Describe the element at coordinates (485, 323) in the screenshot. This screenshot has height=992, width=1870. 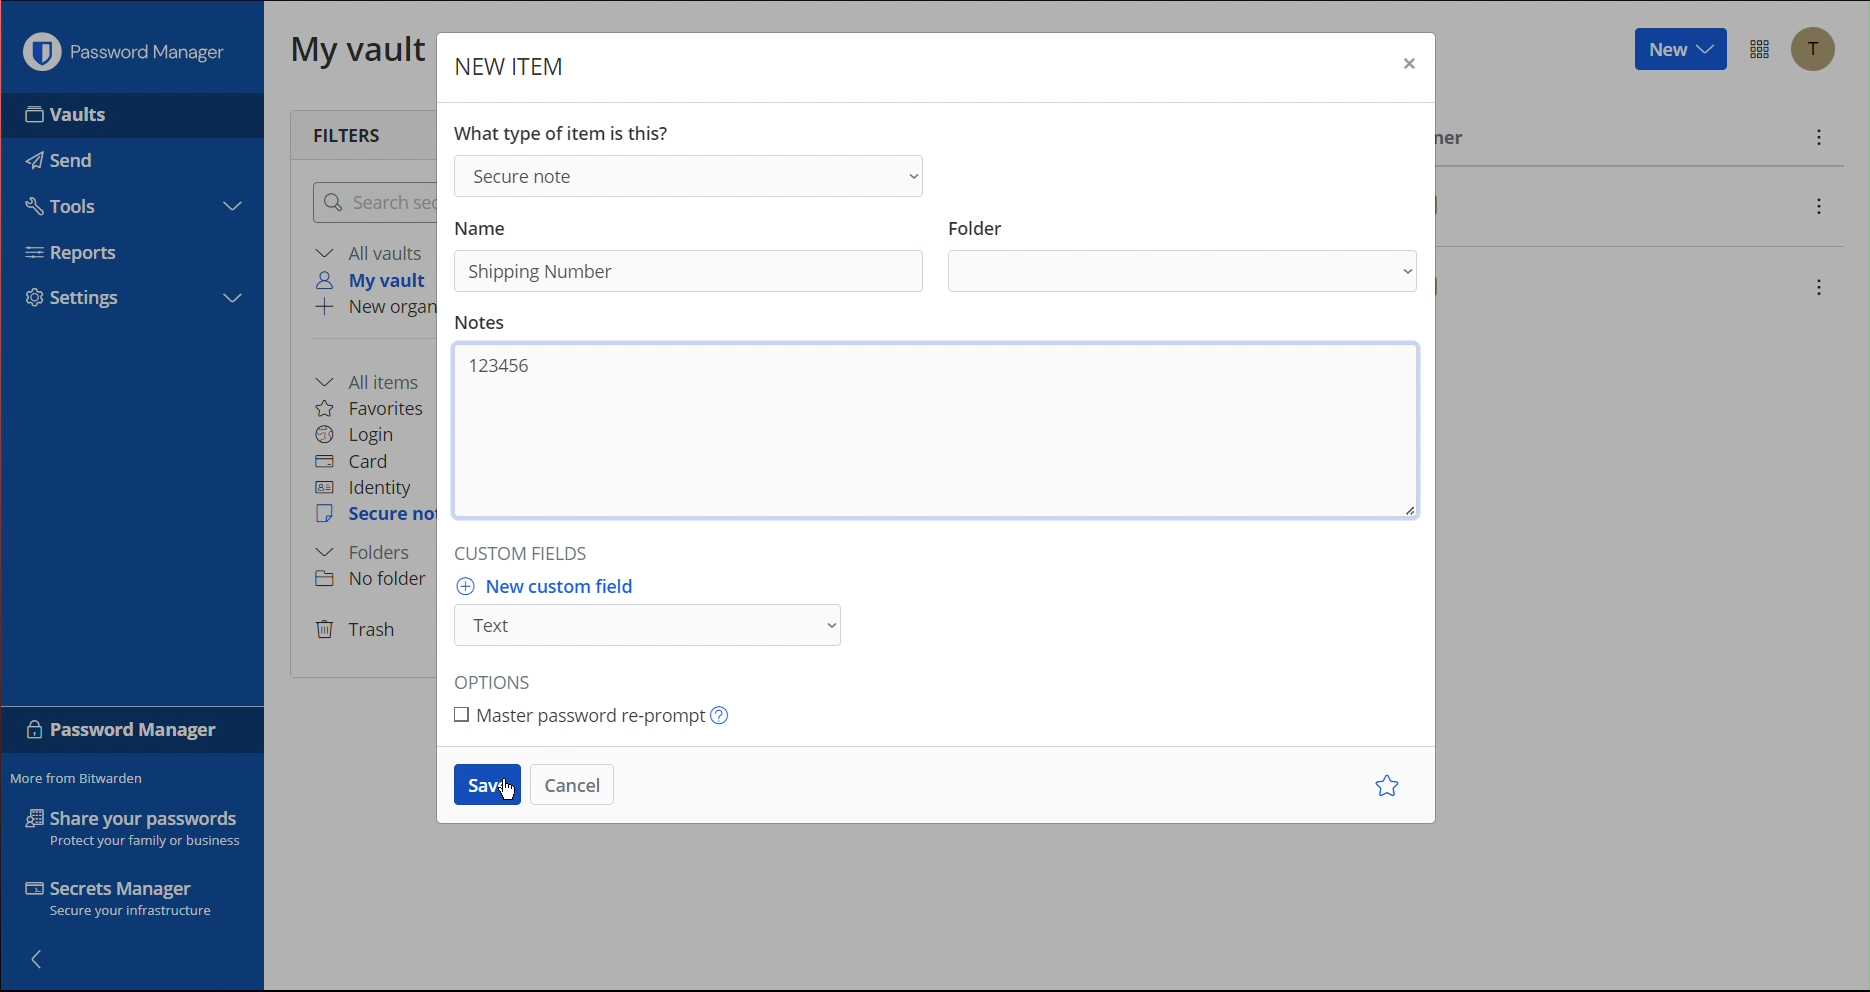
I see `Notes` at that location.